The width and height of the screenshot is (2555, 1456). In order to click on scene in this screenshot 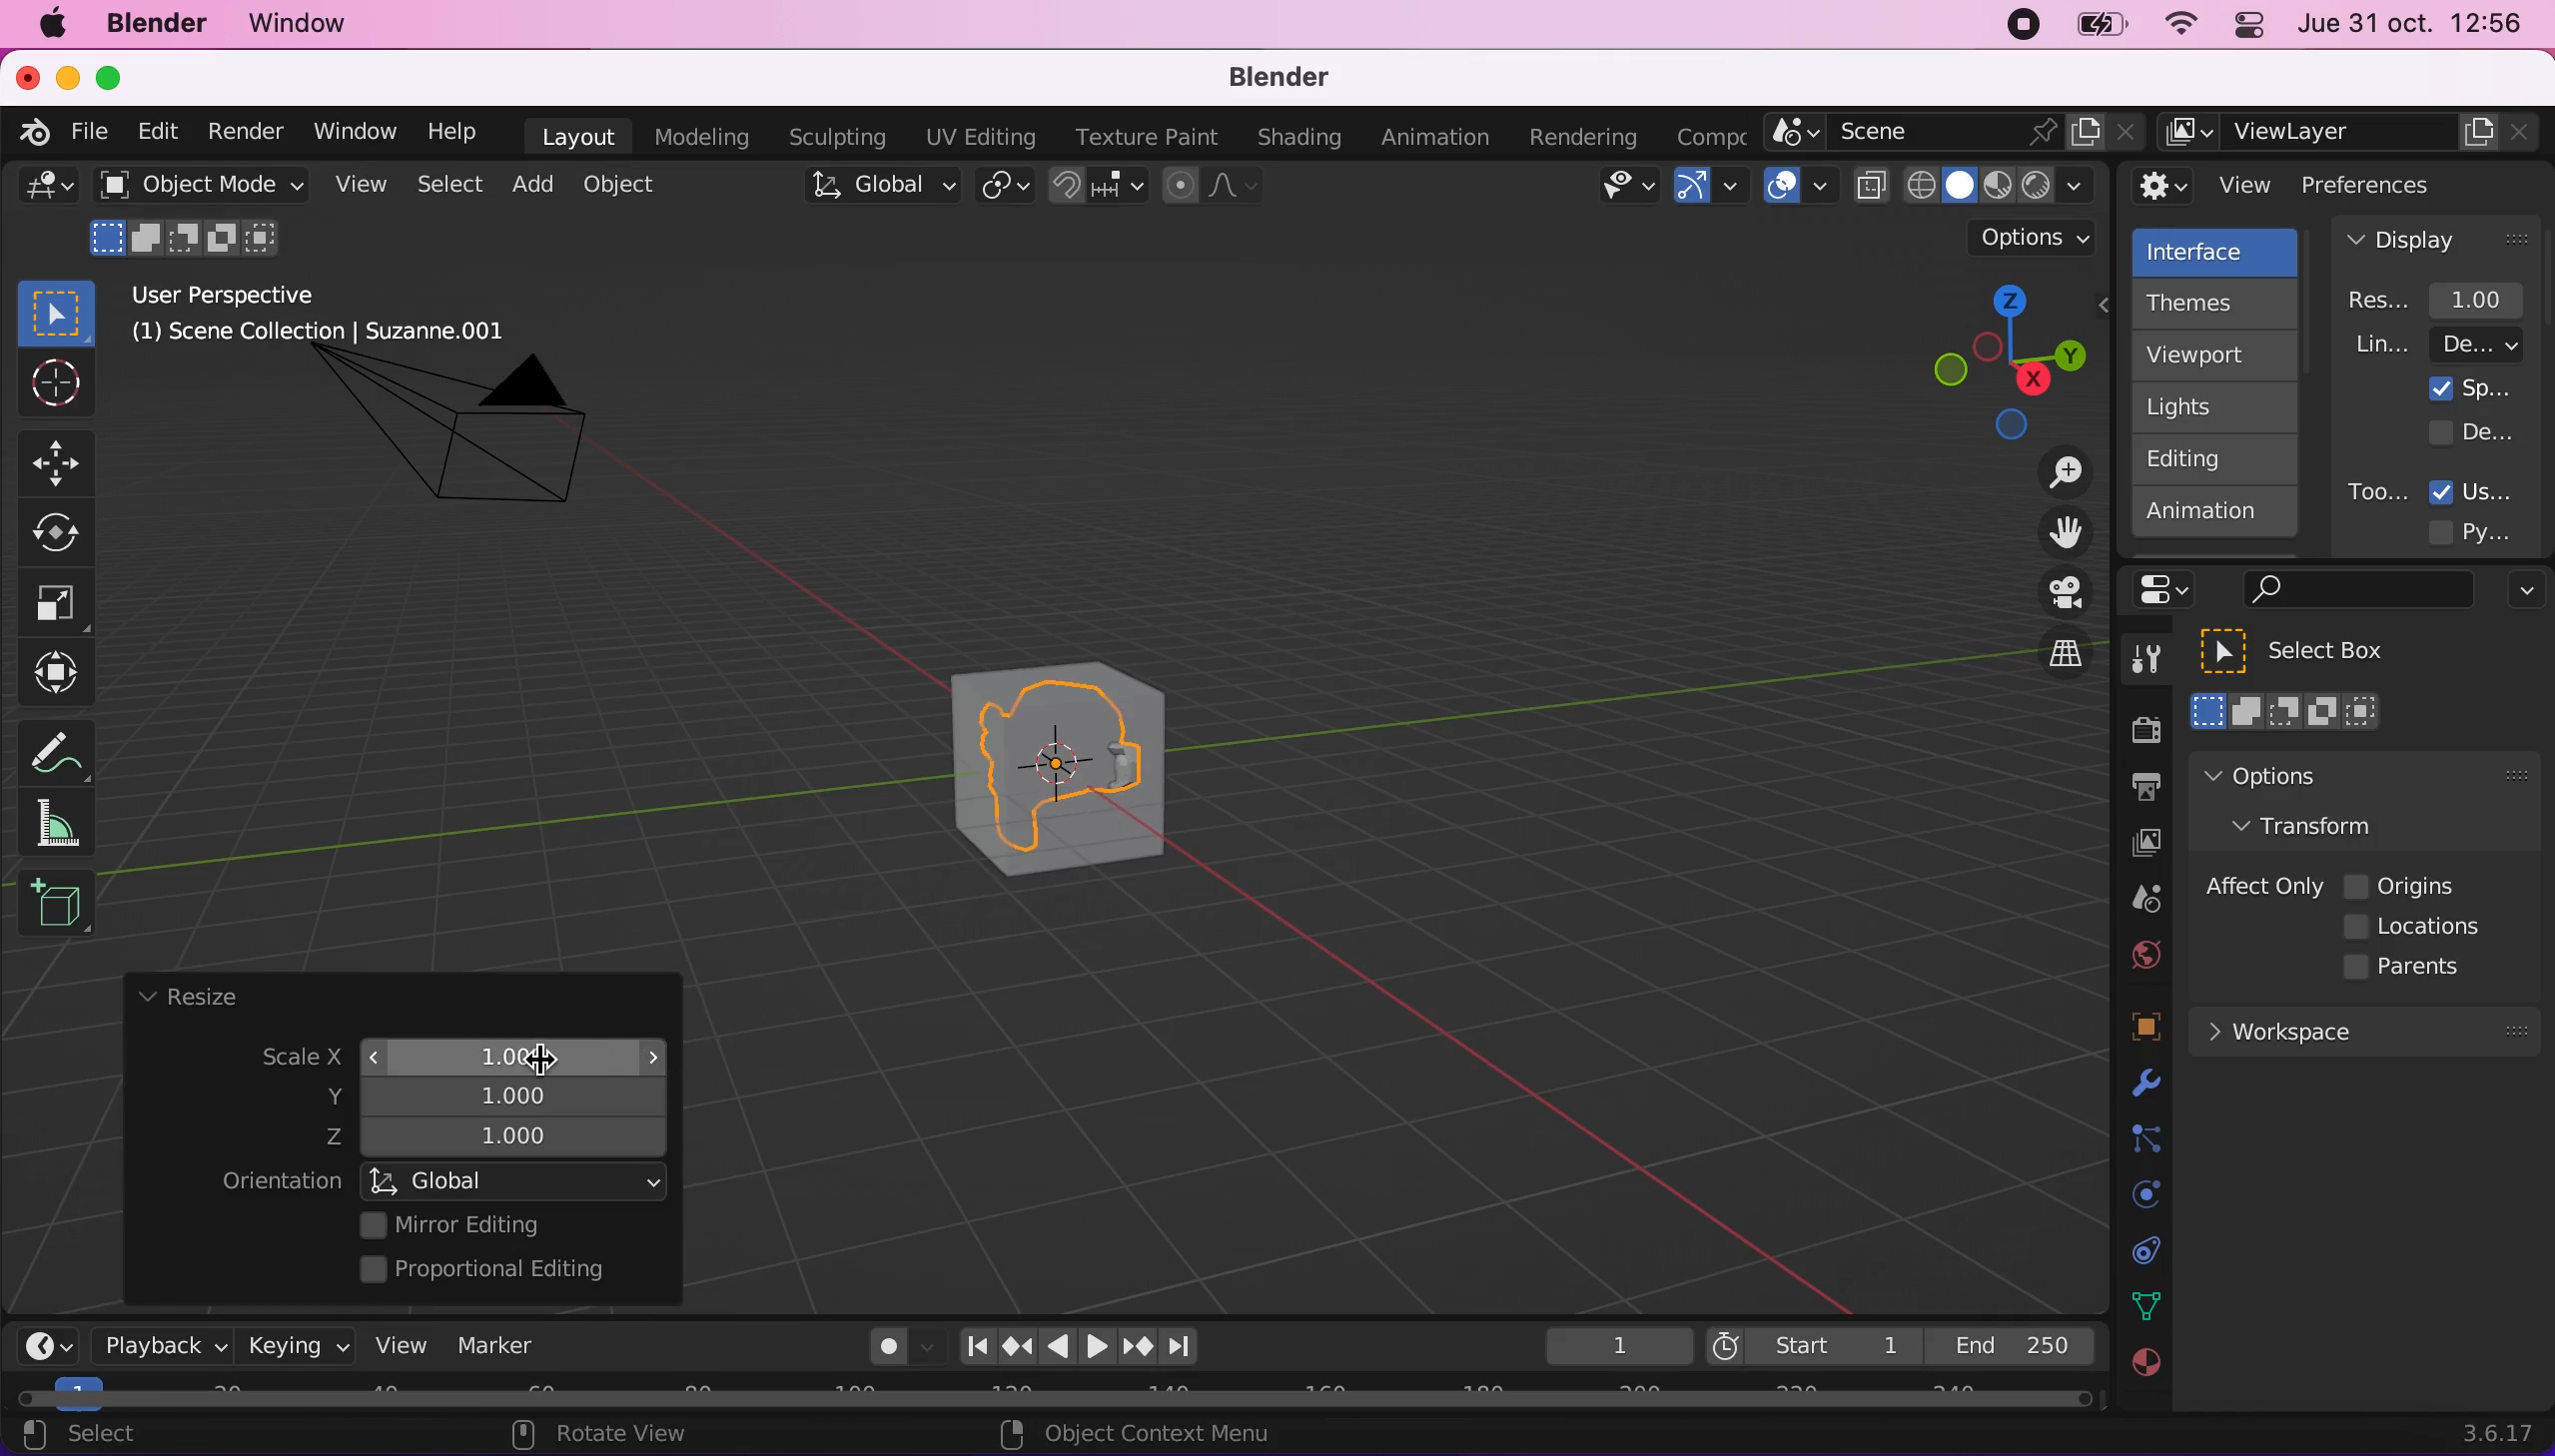, I will do `click(1955, 133)`.